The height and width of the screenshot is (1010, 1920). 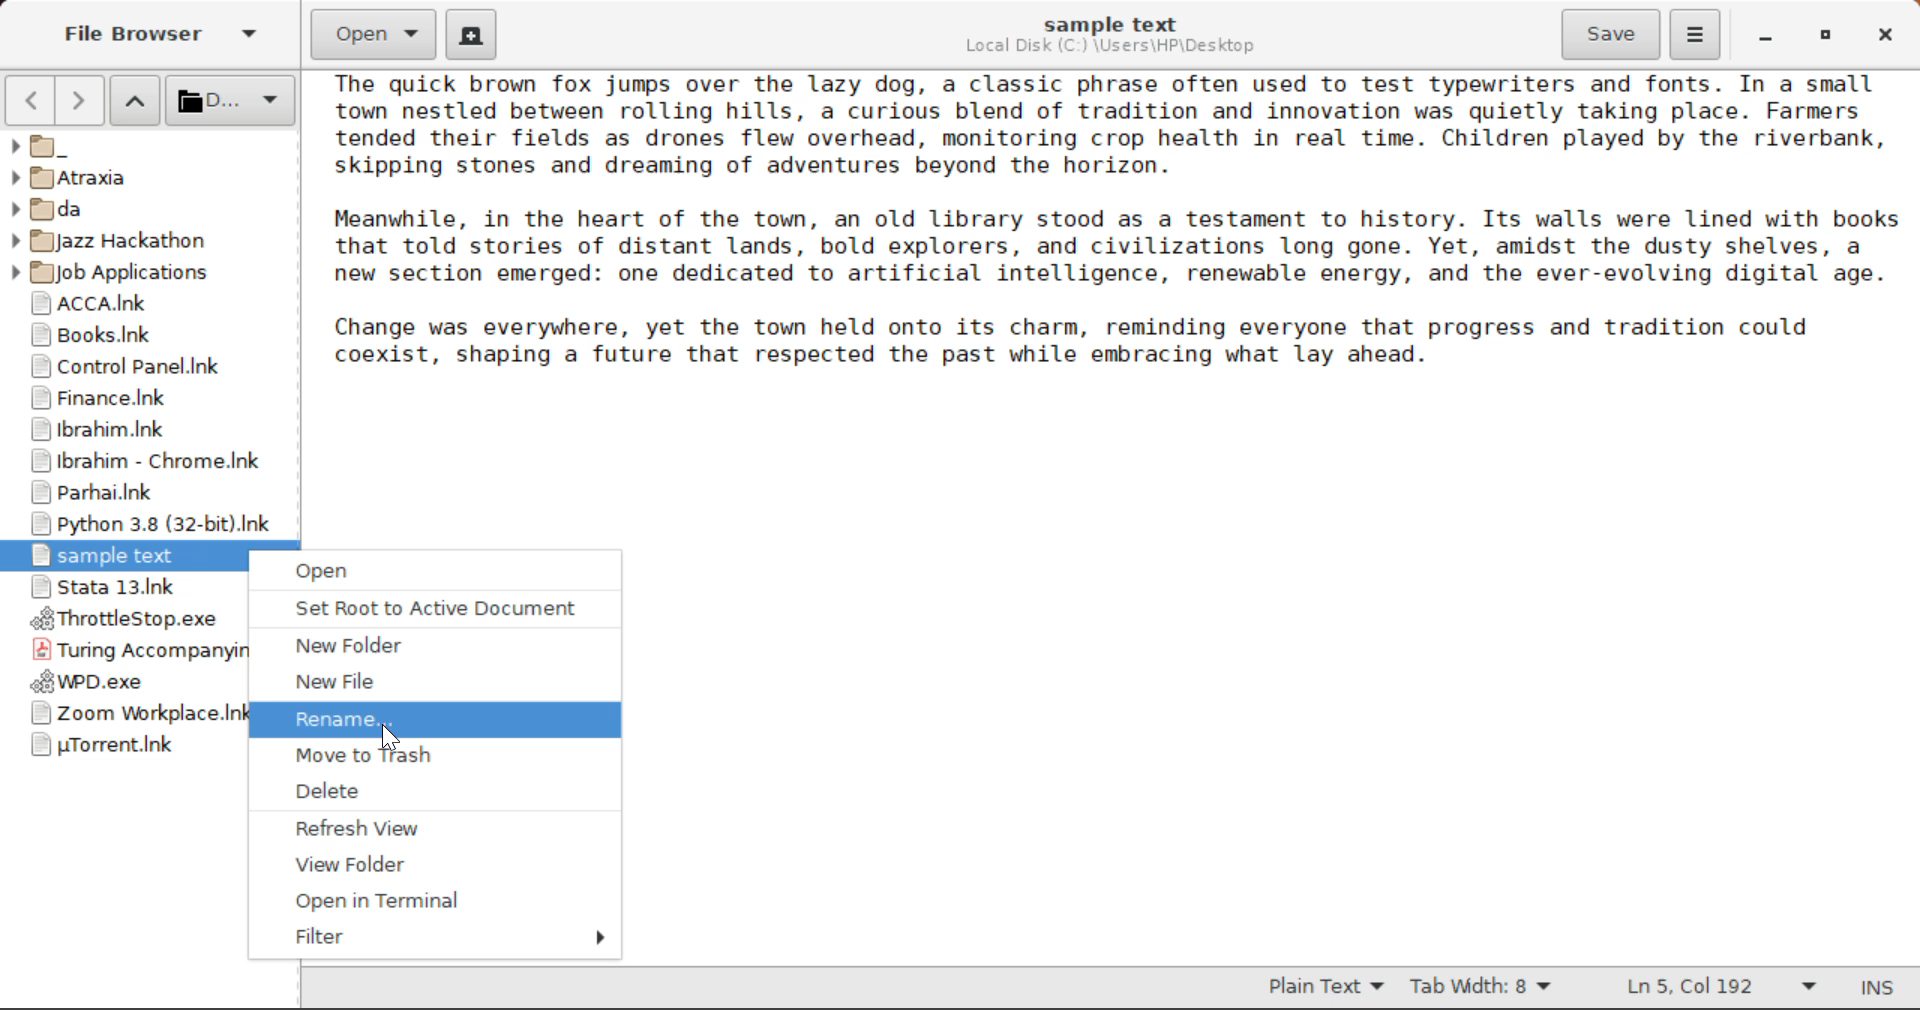 What do you see at coordinates (439, 720) in the screenshot?
I see `Cursor on Rename Button ` at bounding box center [439, 720].